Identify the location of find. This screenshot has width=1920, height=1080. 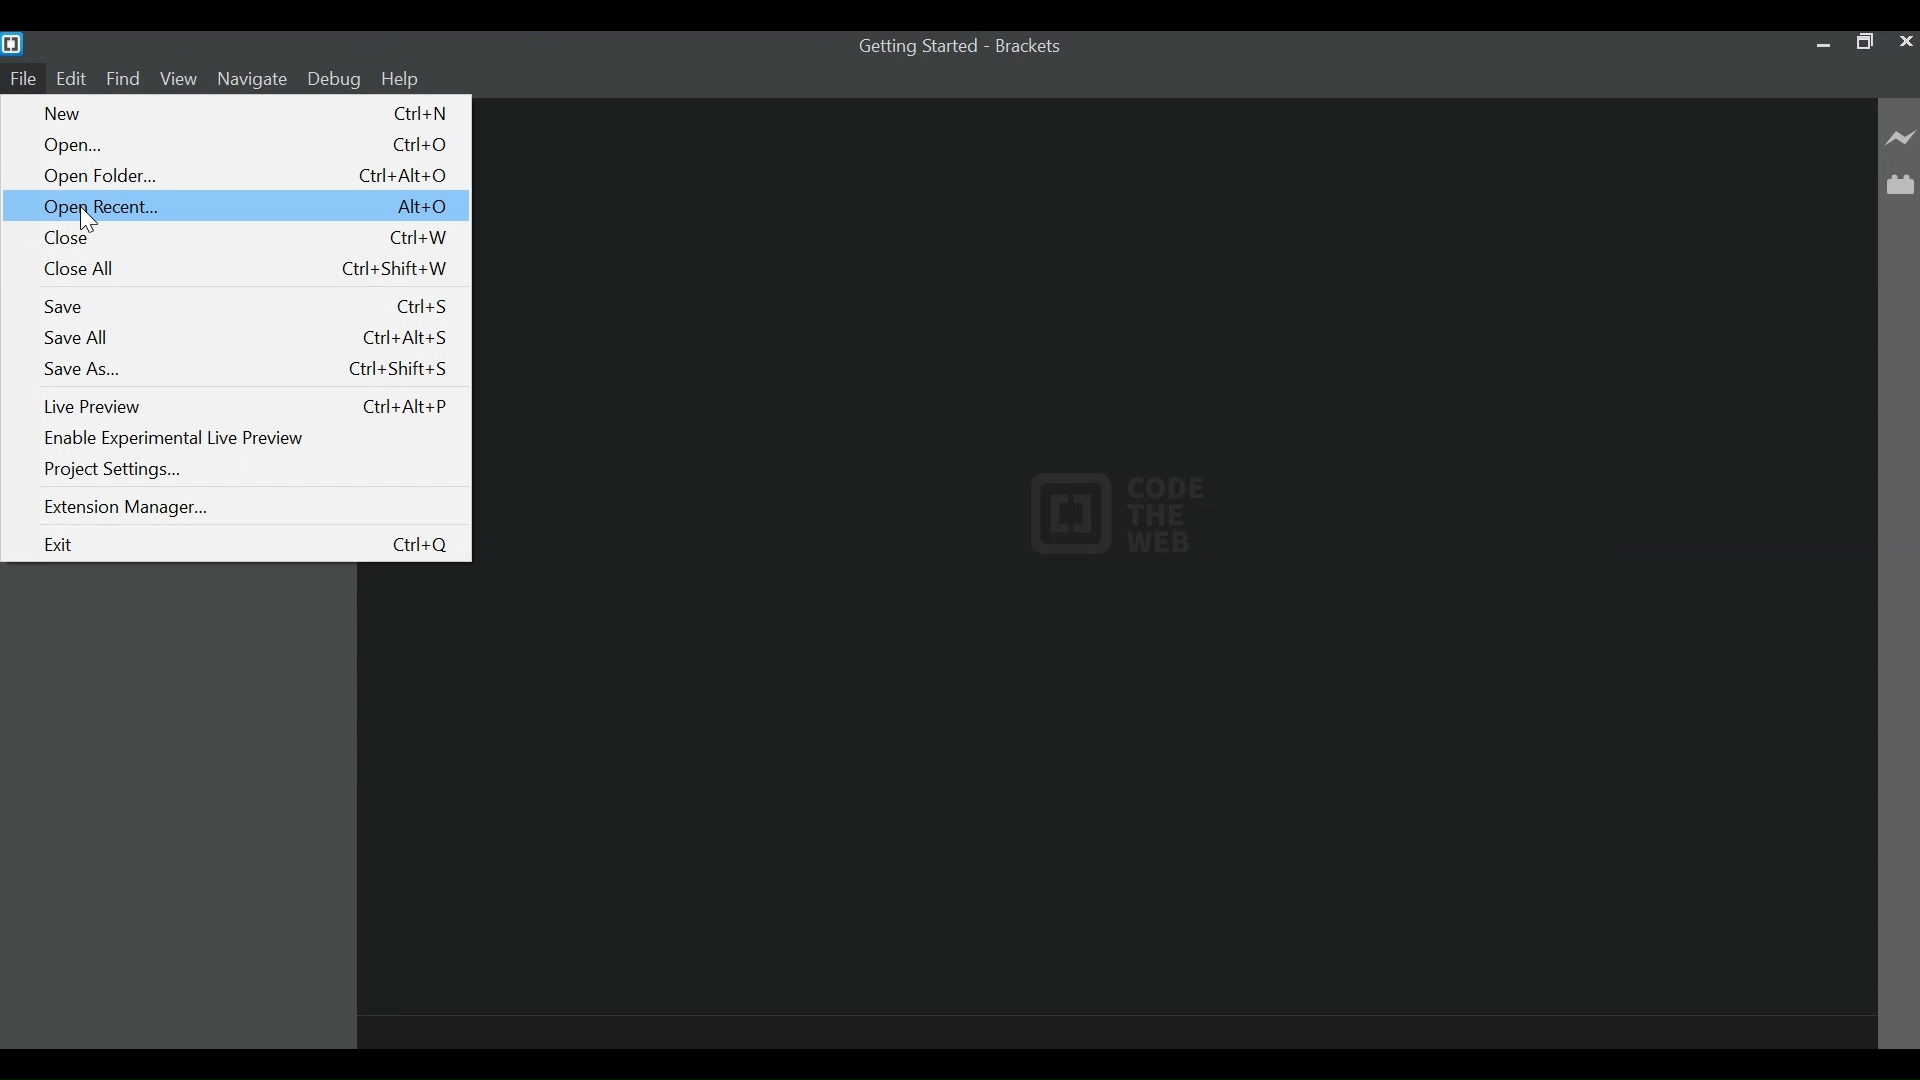
(124, 79).